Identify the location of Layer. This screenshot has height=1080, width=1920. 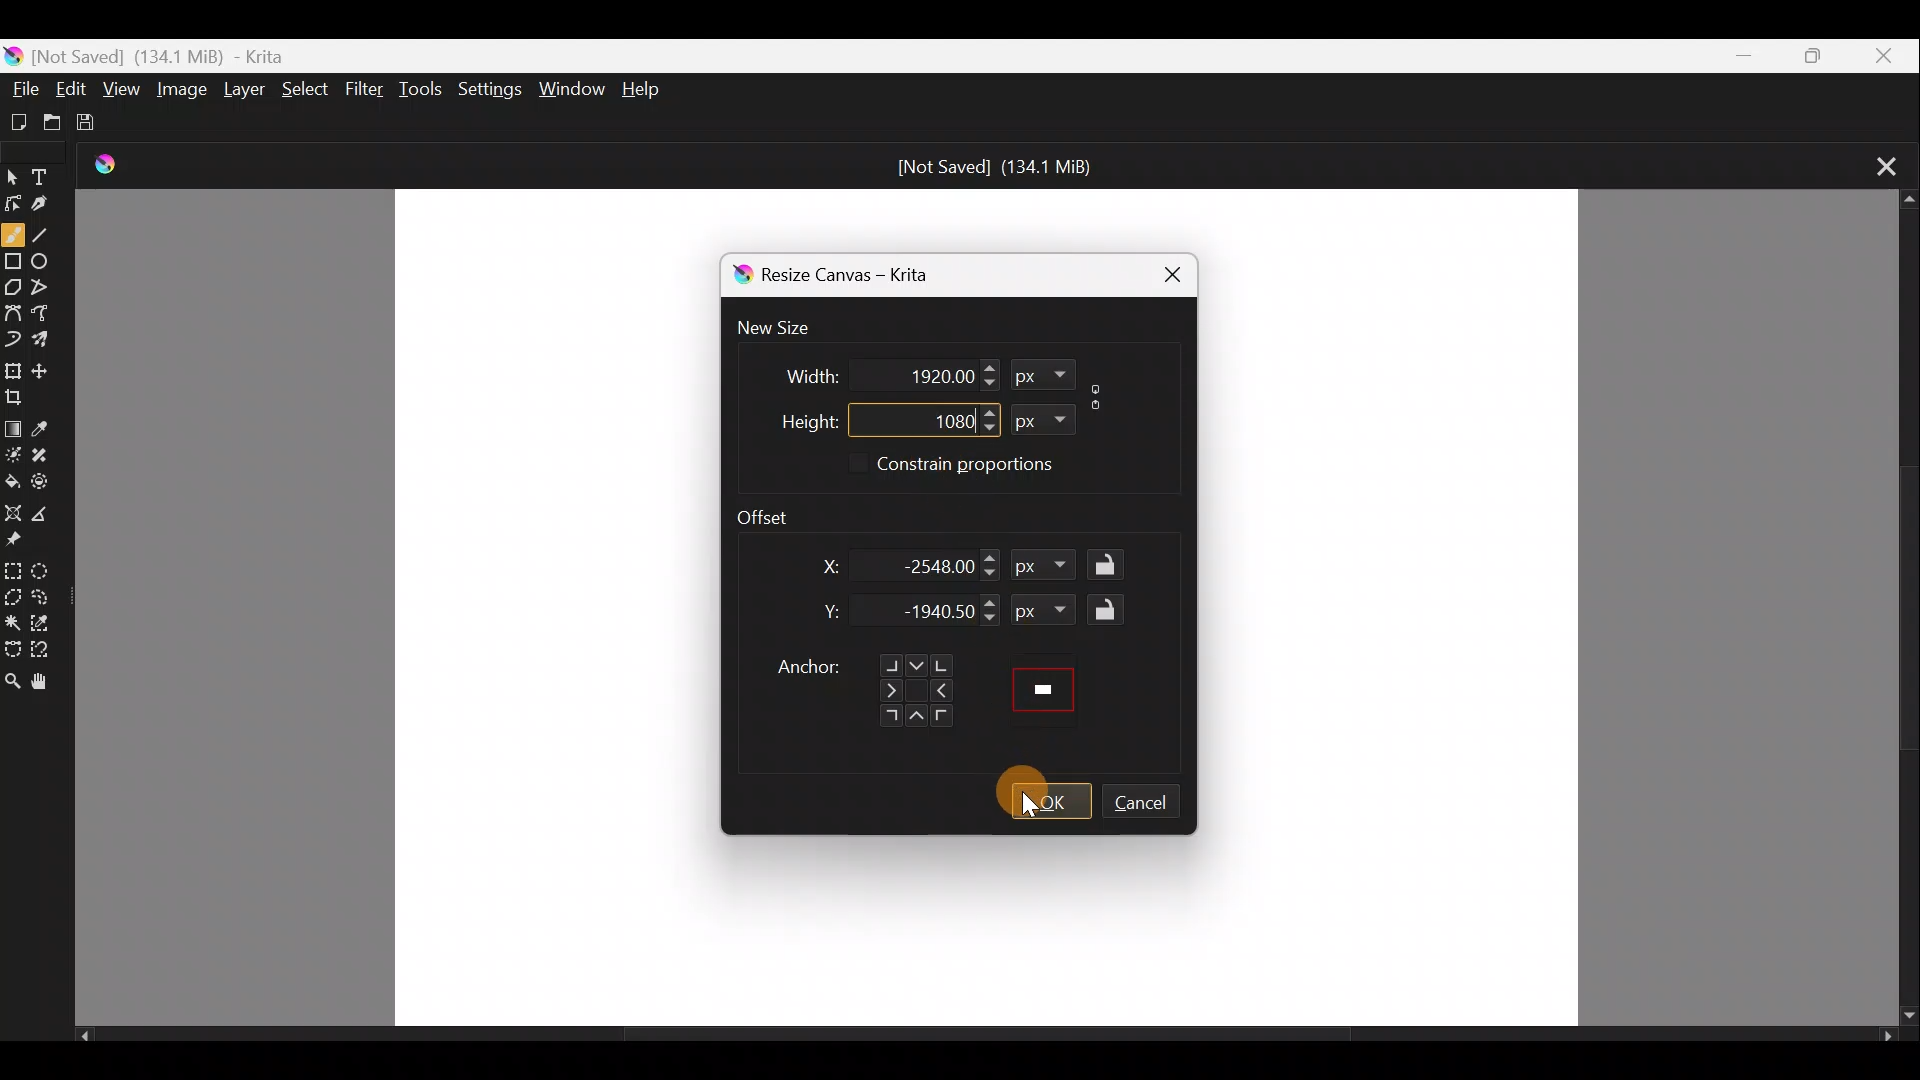
(247, 93).